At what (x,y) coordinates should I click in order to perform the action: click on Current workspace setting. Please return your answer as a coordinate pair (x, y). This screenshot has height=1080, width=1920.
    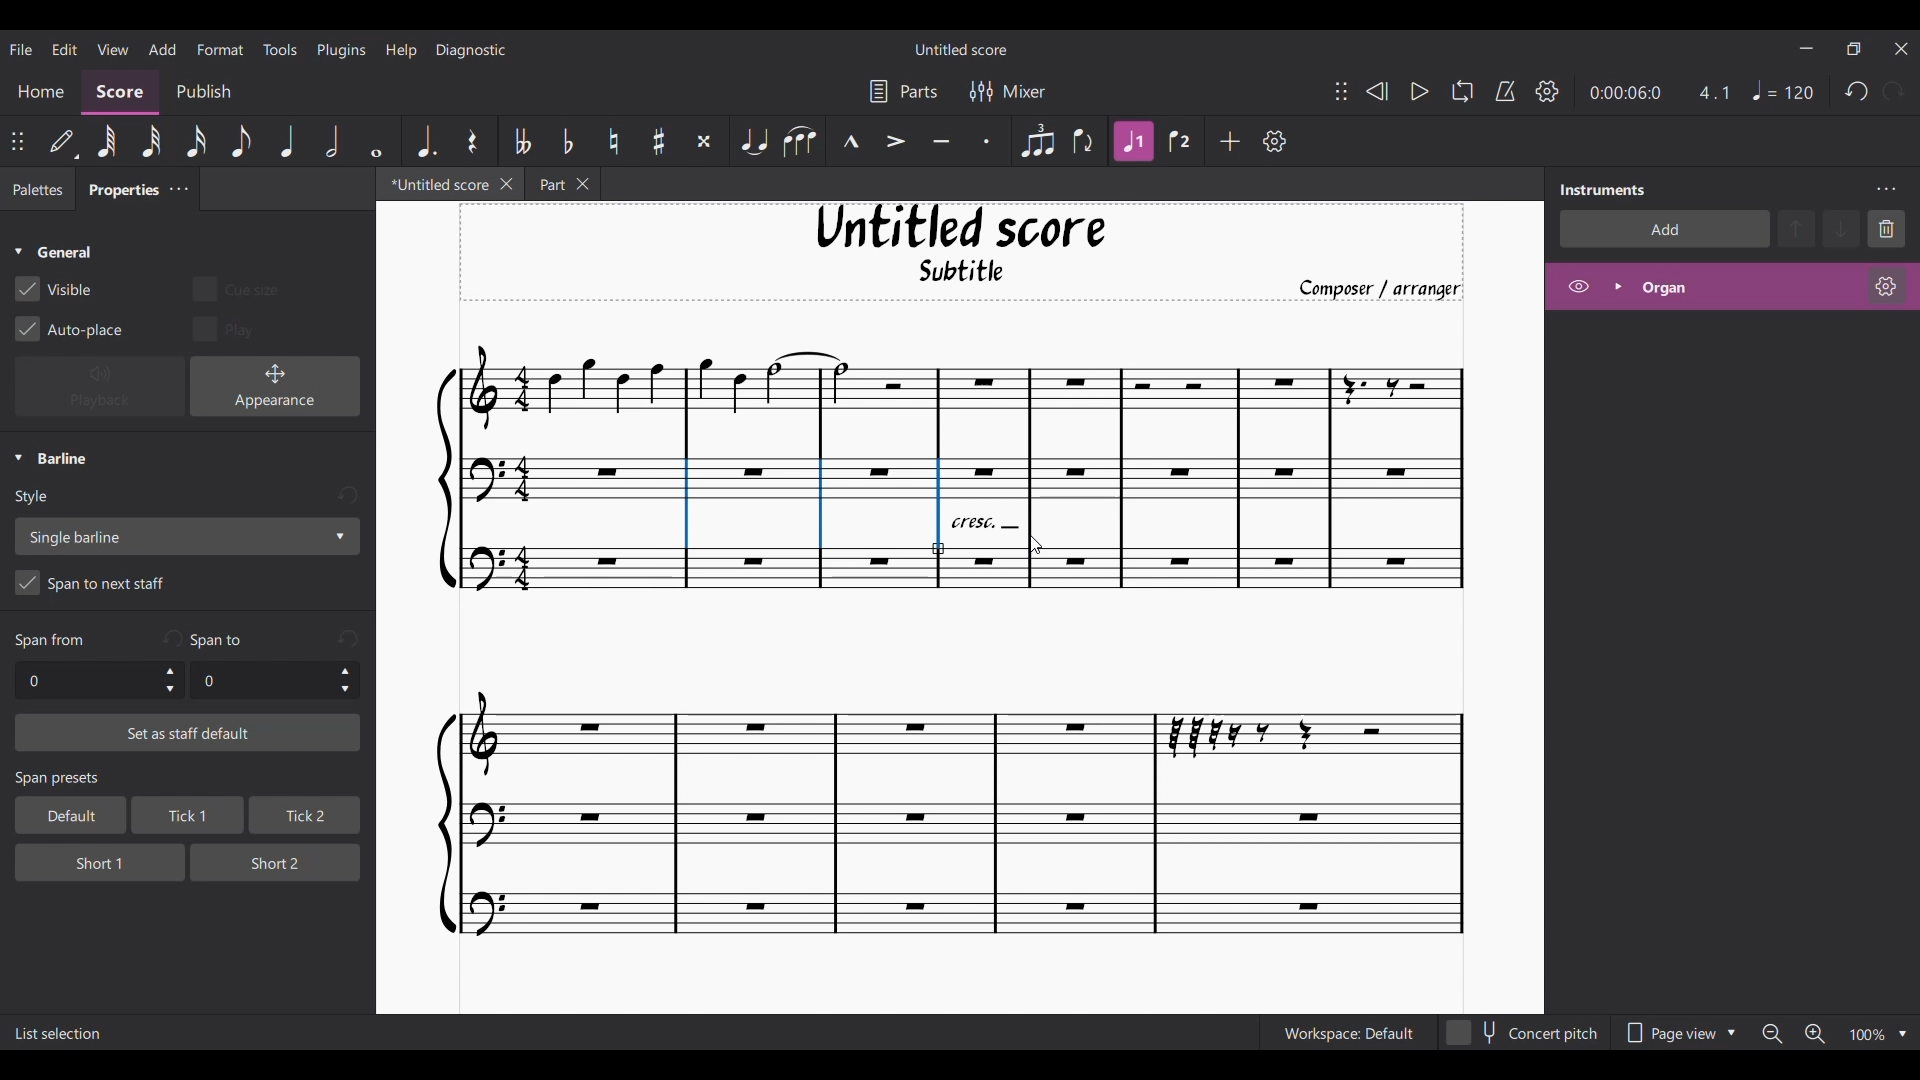
    Looking at the image, I should click on (1348, 1033).